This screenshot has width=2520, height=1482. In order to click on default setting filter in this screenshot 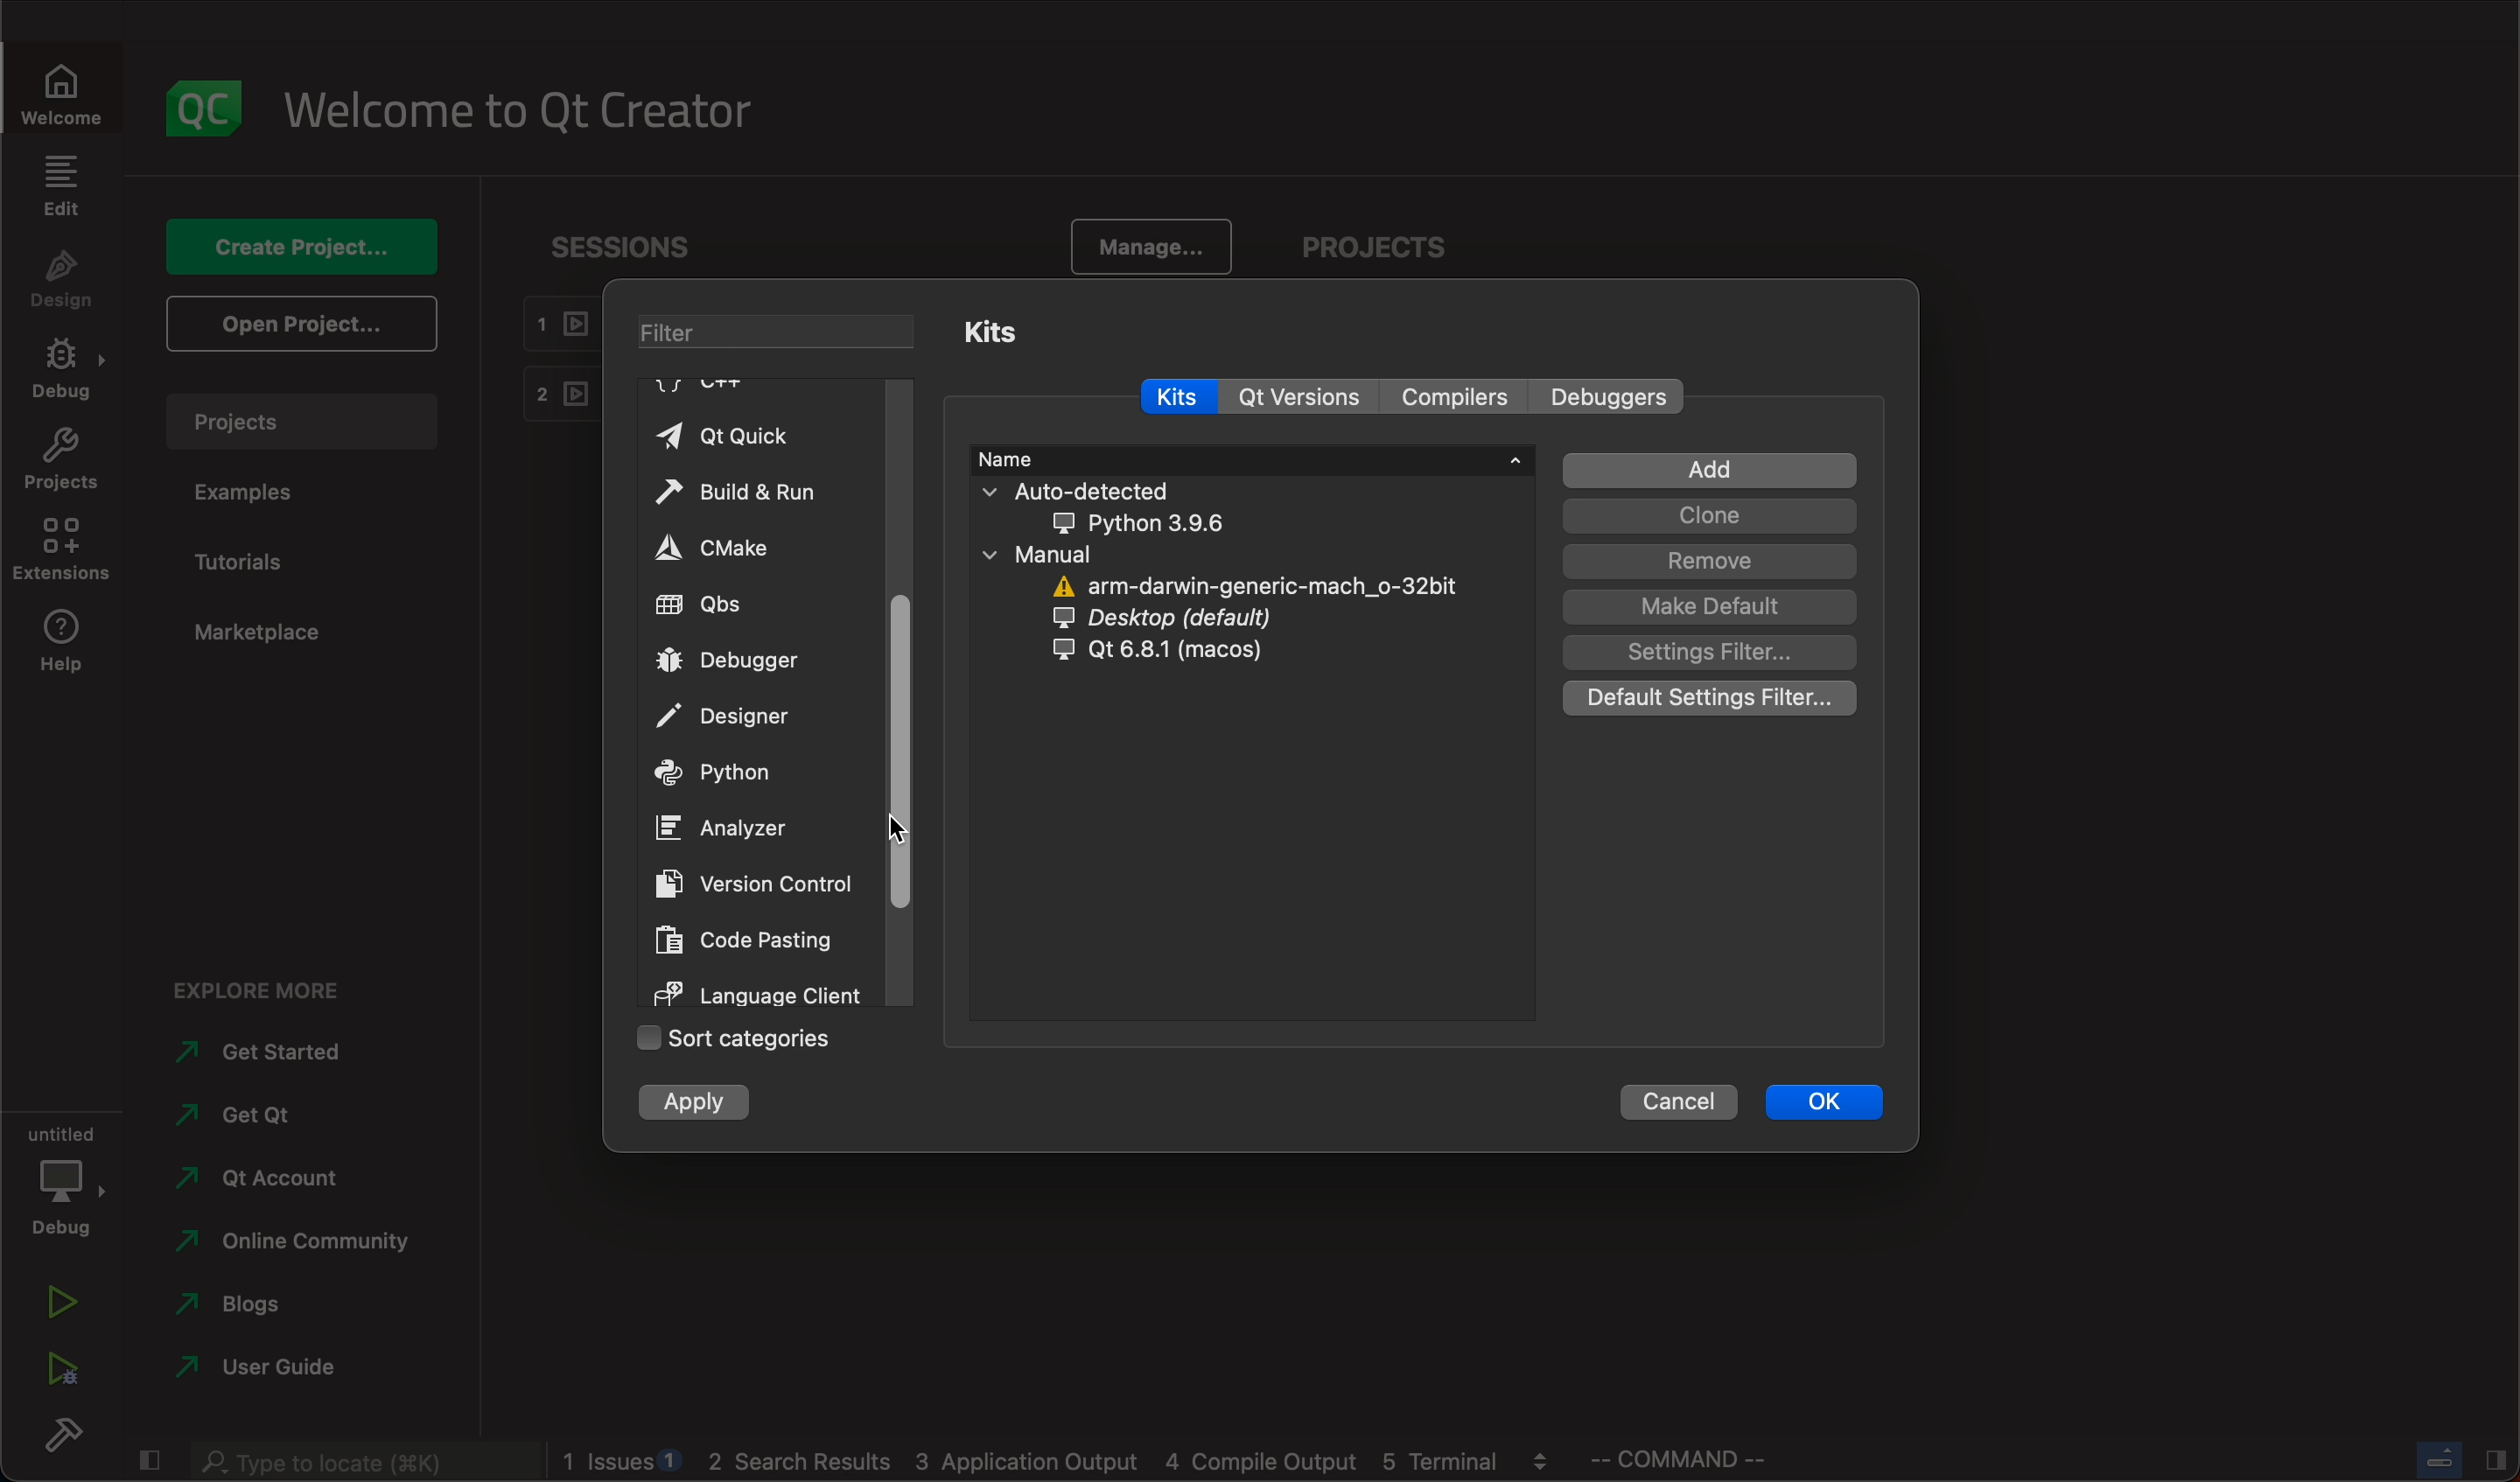, I will do `click(1708, 701)`.